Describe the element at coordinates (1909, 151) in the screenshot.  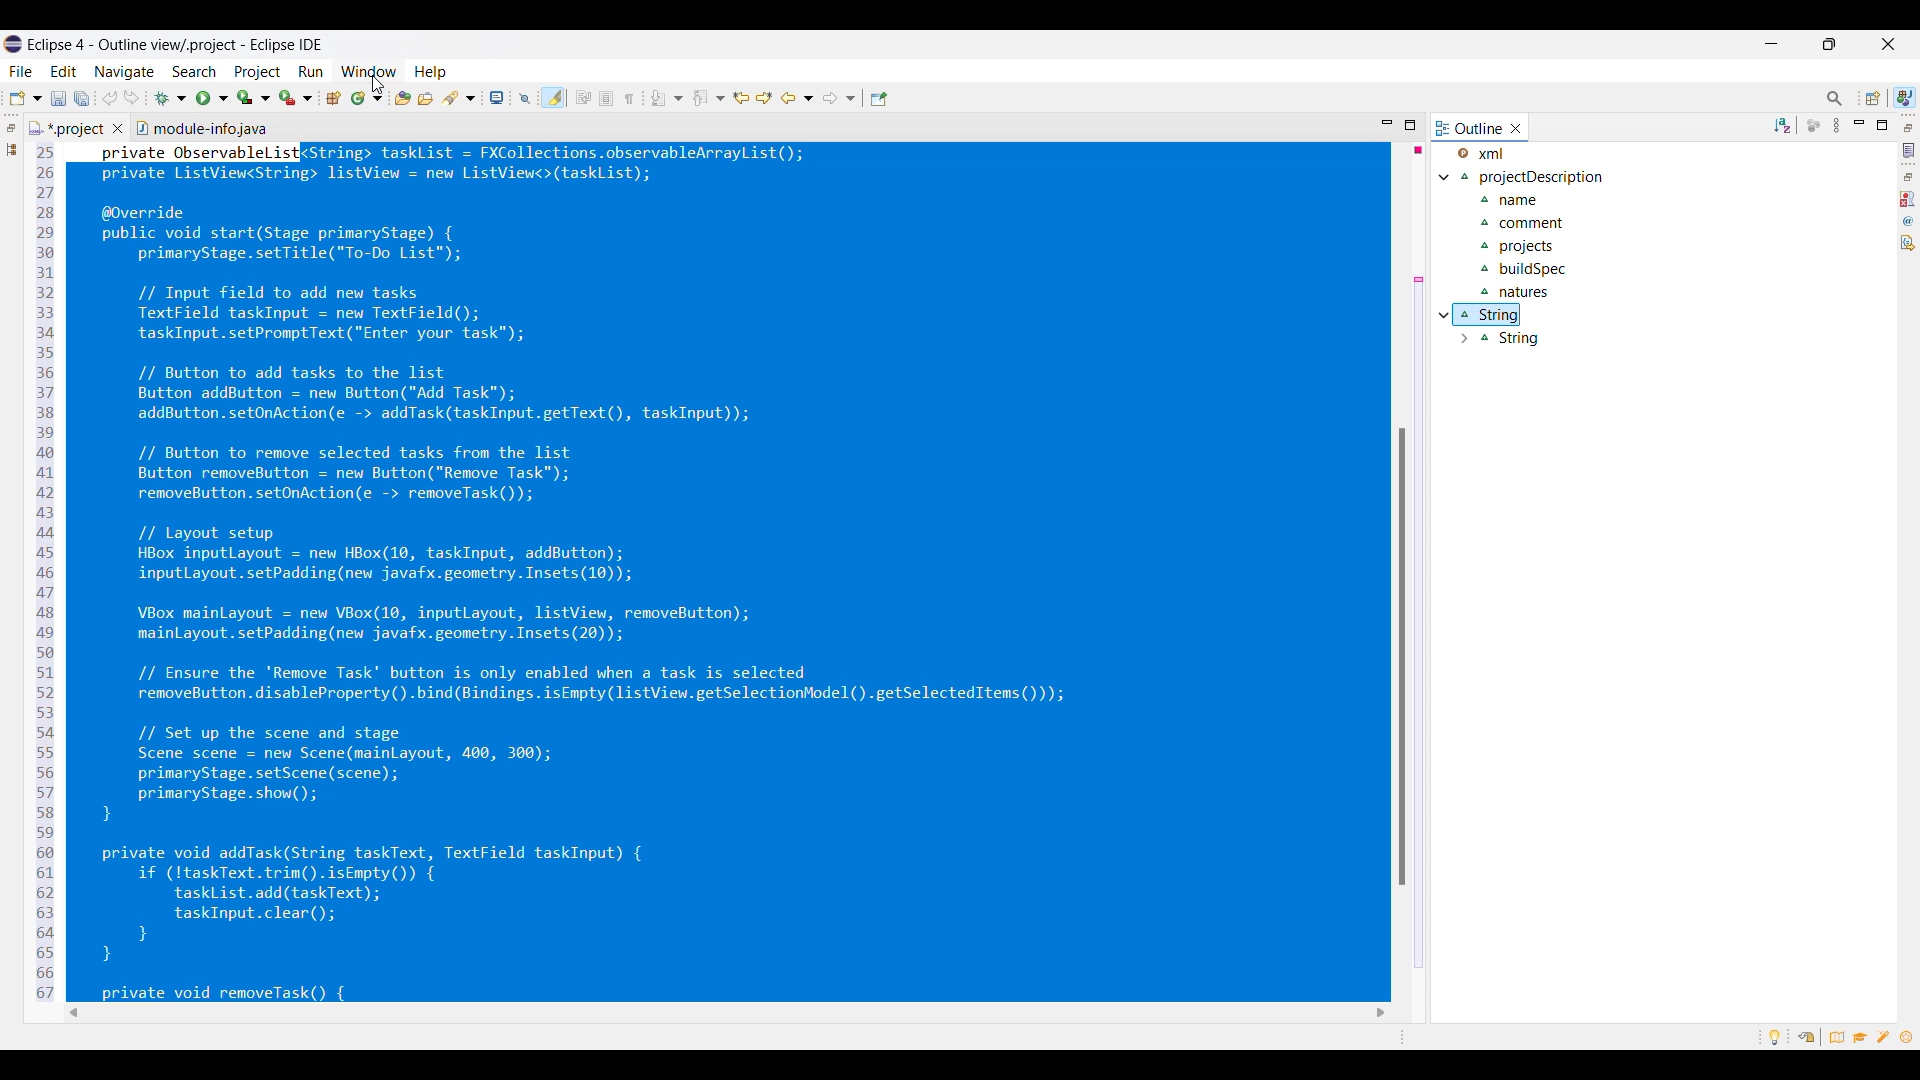
I see `Task list` at that location.